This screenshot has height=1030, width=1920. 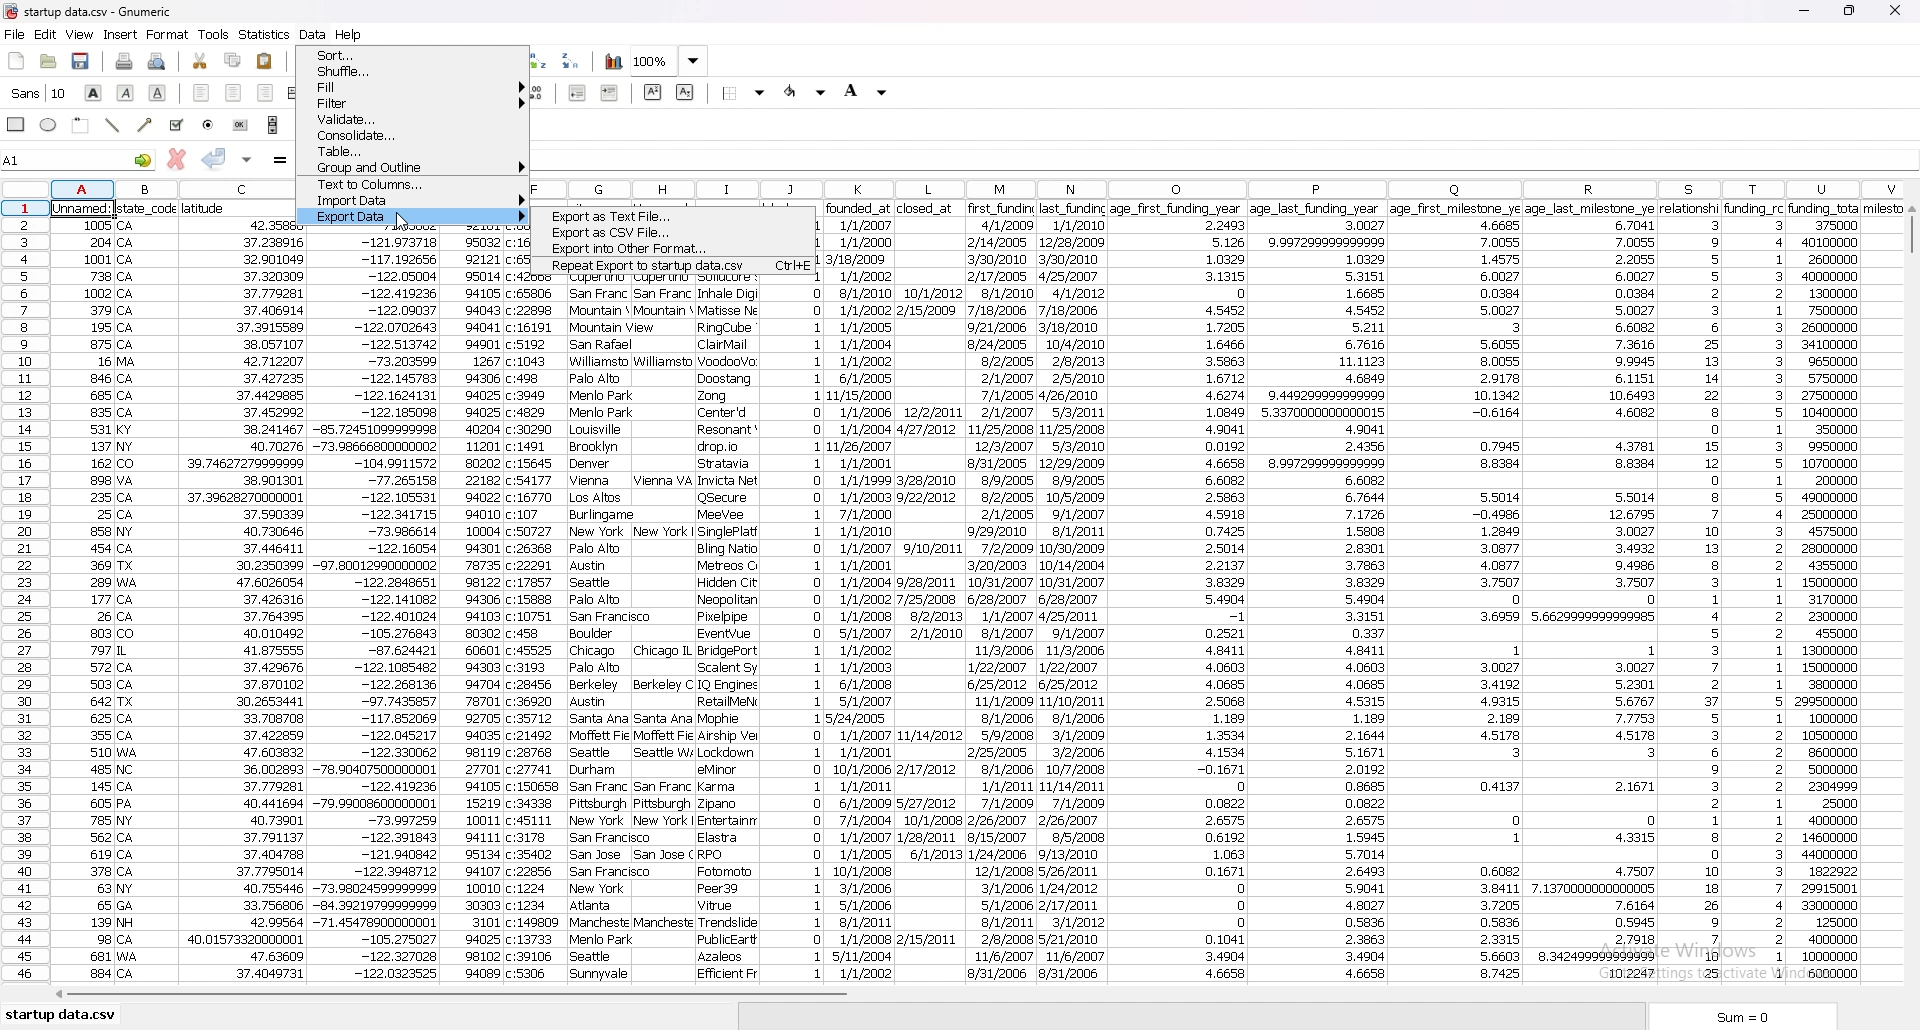 I want to click on scroll bar, so click(x=273, y=125).